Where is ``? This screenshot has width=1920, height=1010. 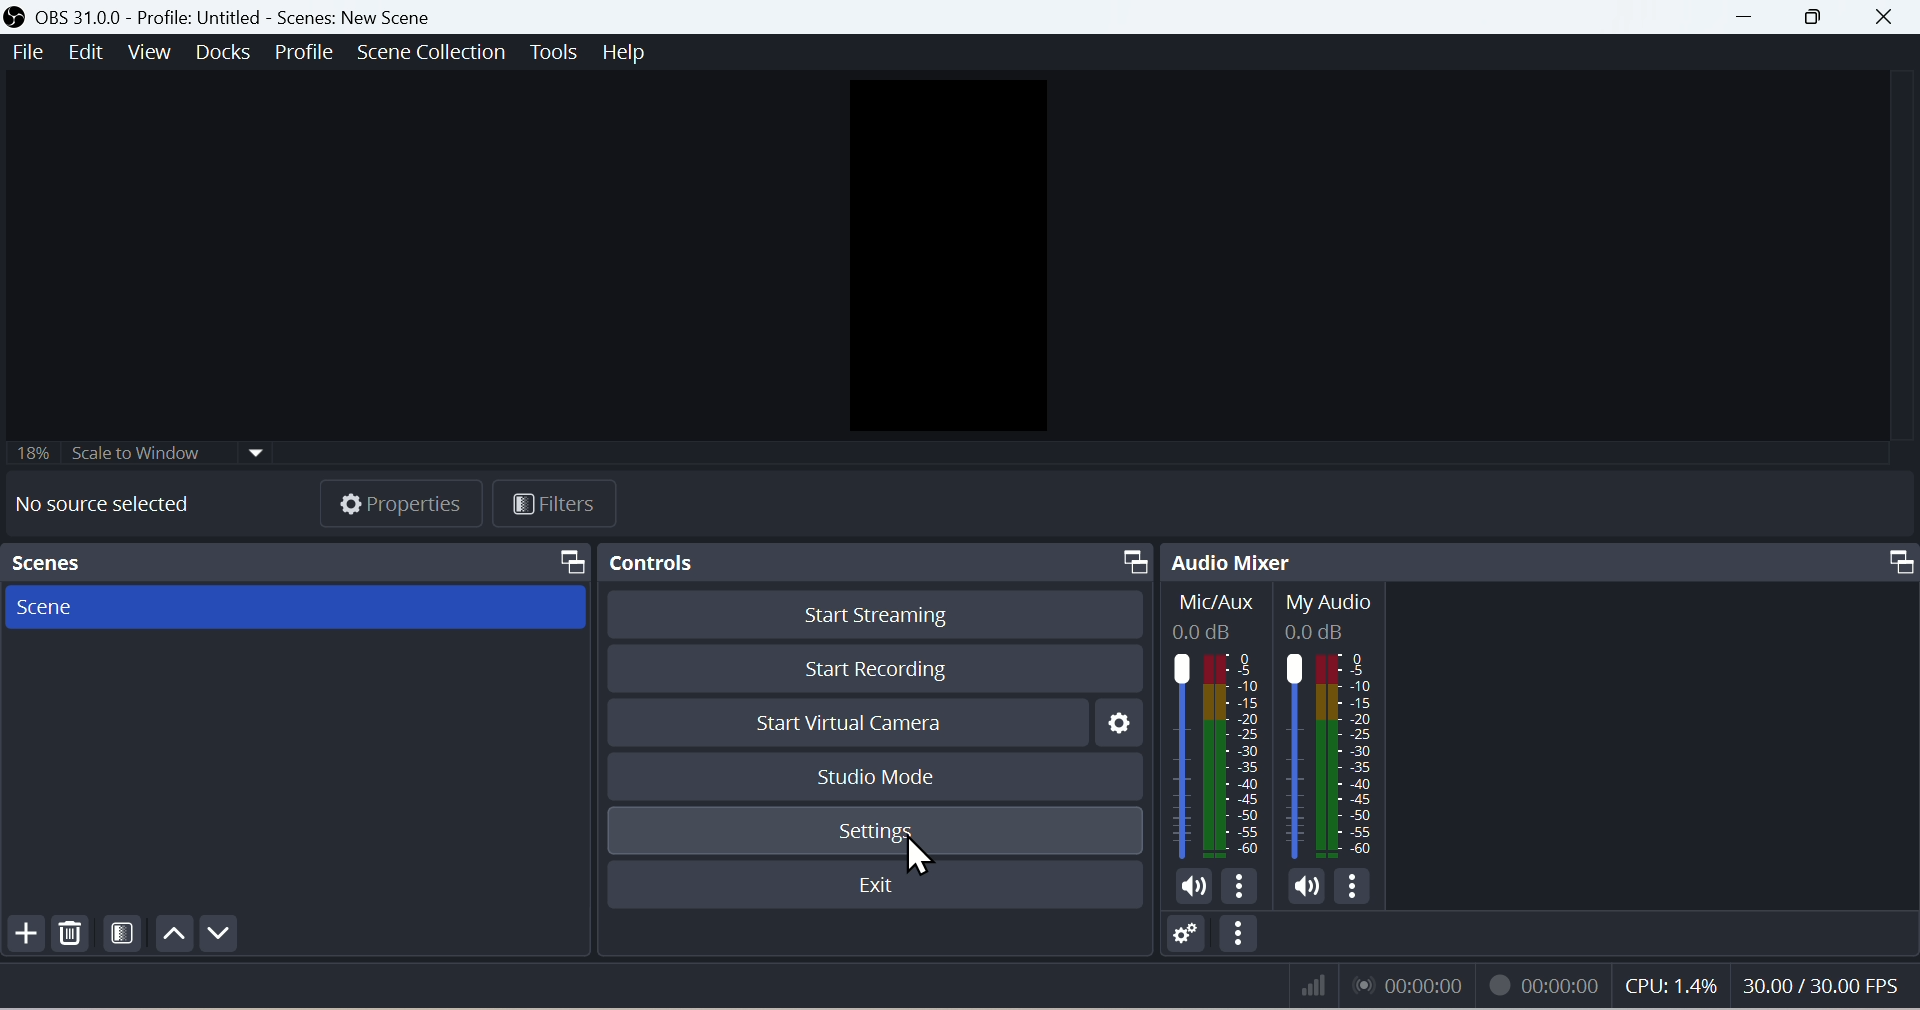  is located at coordinates (1181, 934).